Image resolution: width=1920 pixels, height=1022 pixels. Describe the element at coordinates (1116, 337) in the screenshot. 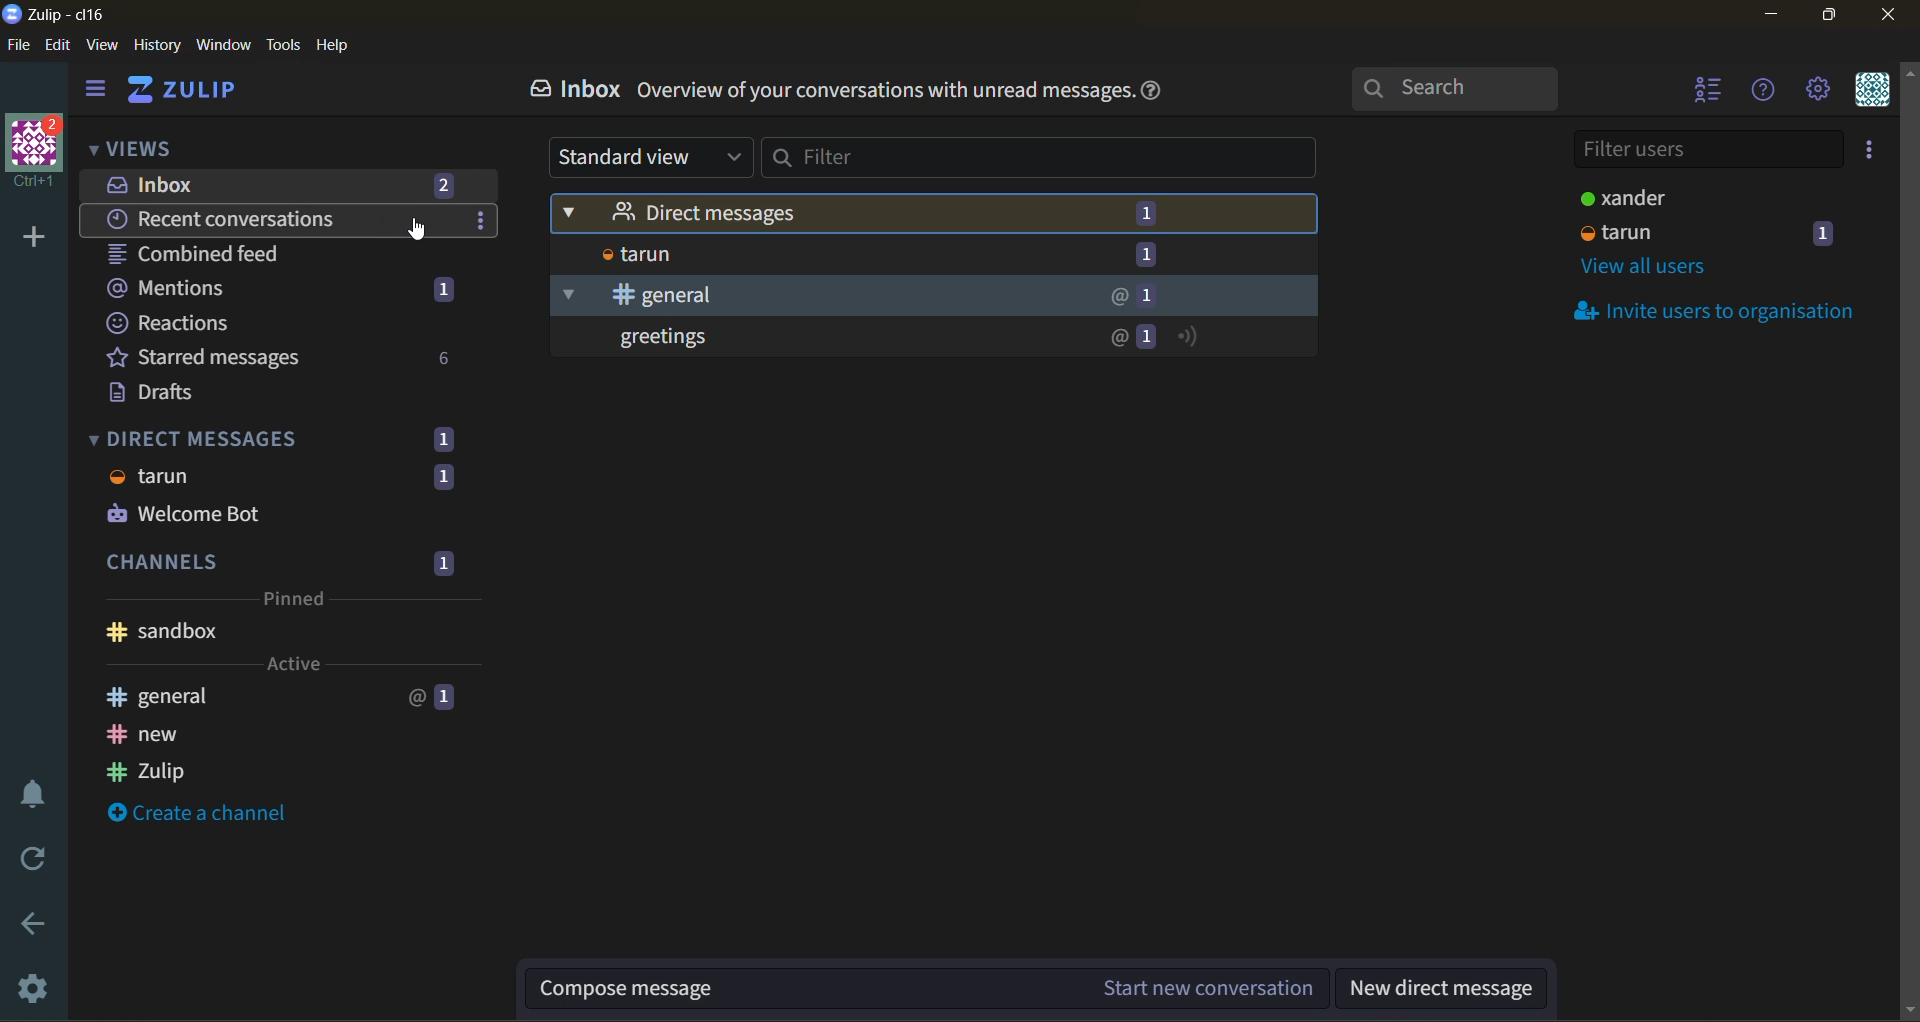

I see `@` at that location.